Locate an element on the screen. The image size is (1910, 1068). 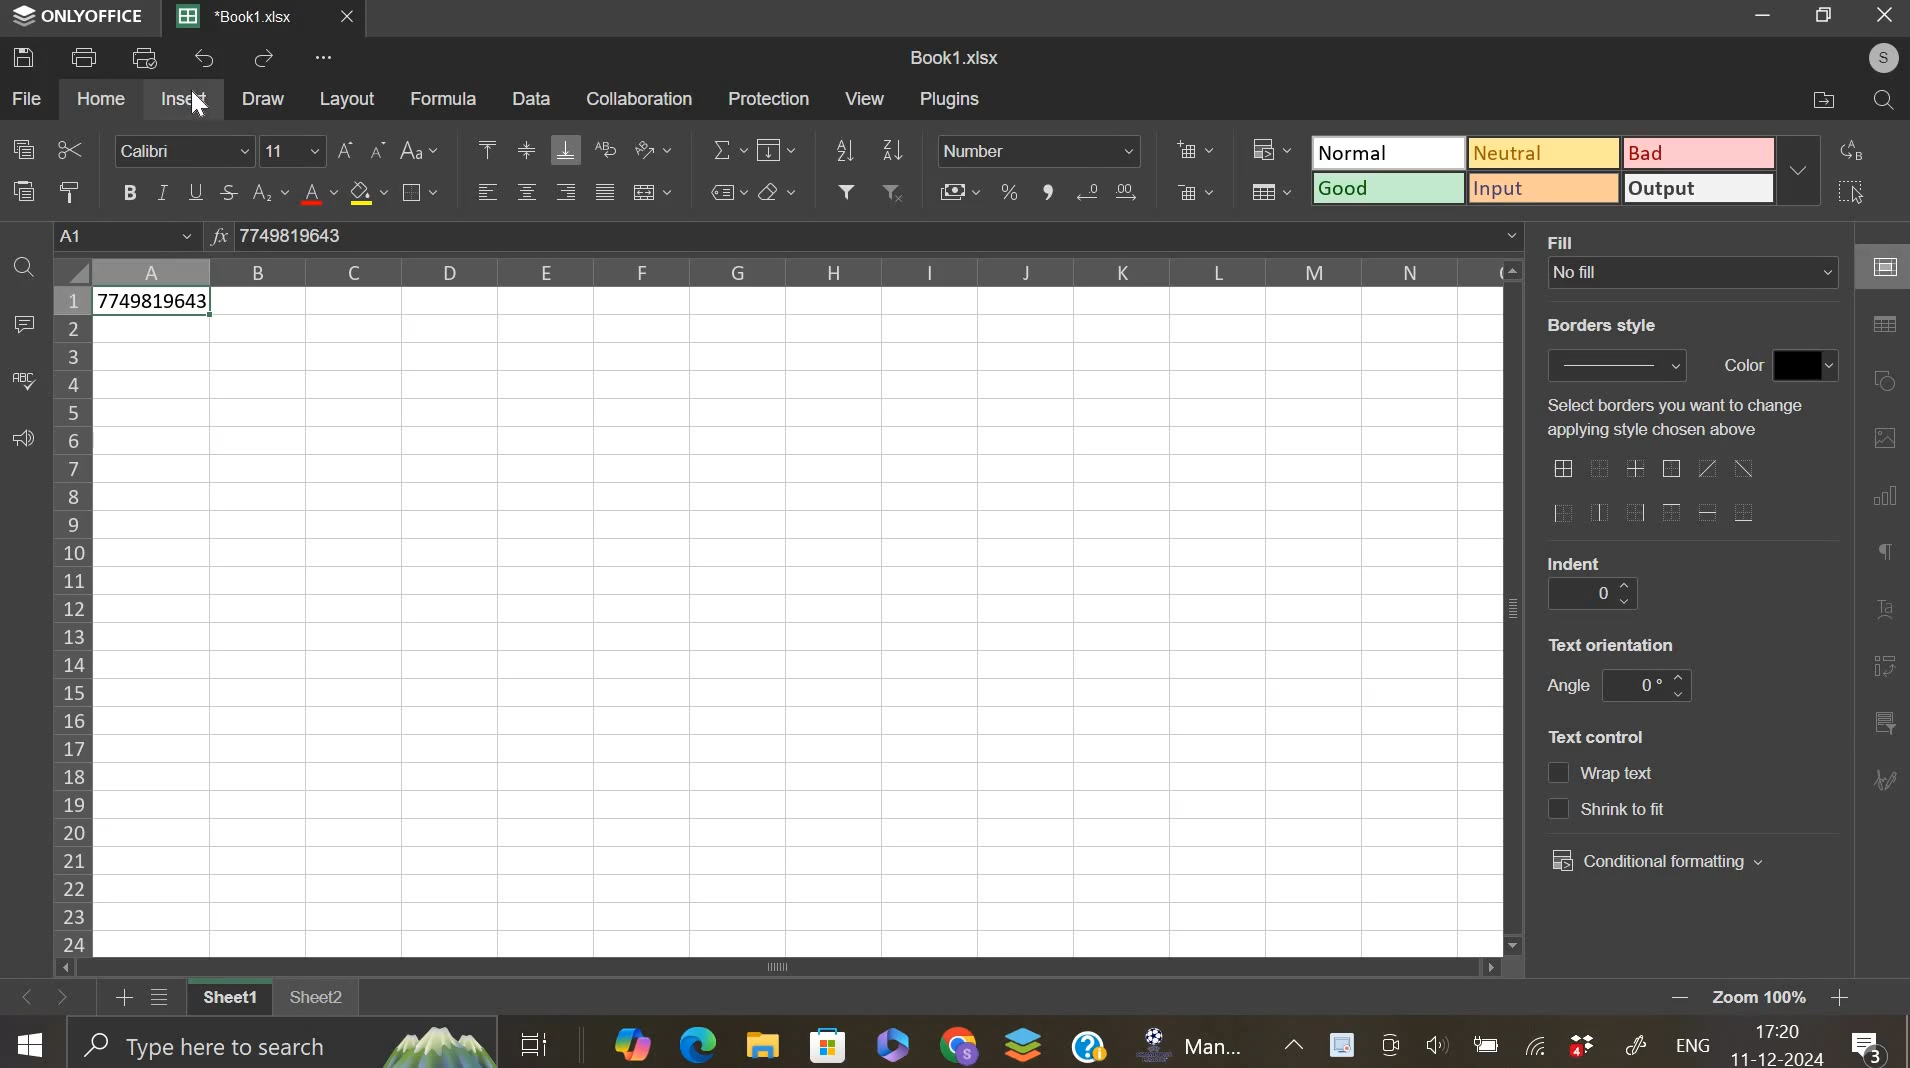
text orientation angle is located at coordinates (1646, 685).